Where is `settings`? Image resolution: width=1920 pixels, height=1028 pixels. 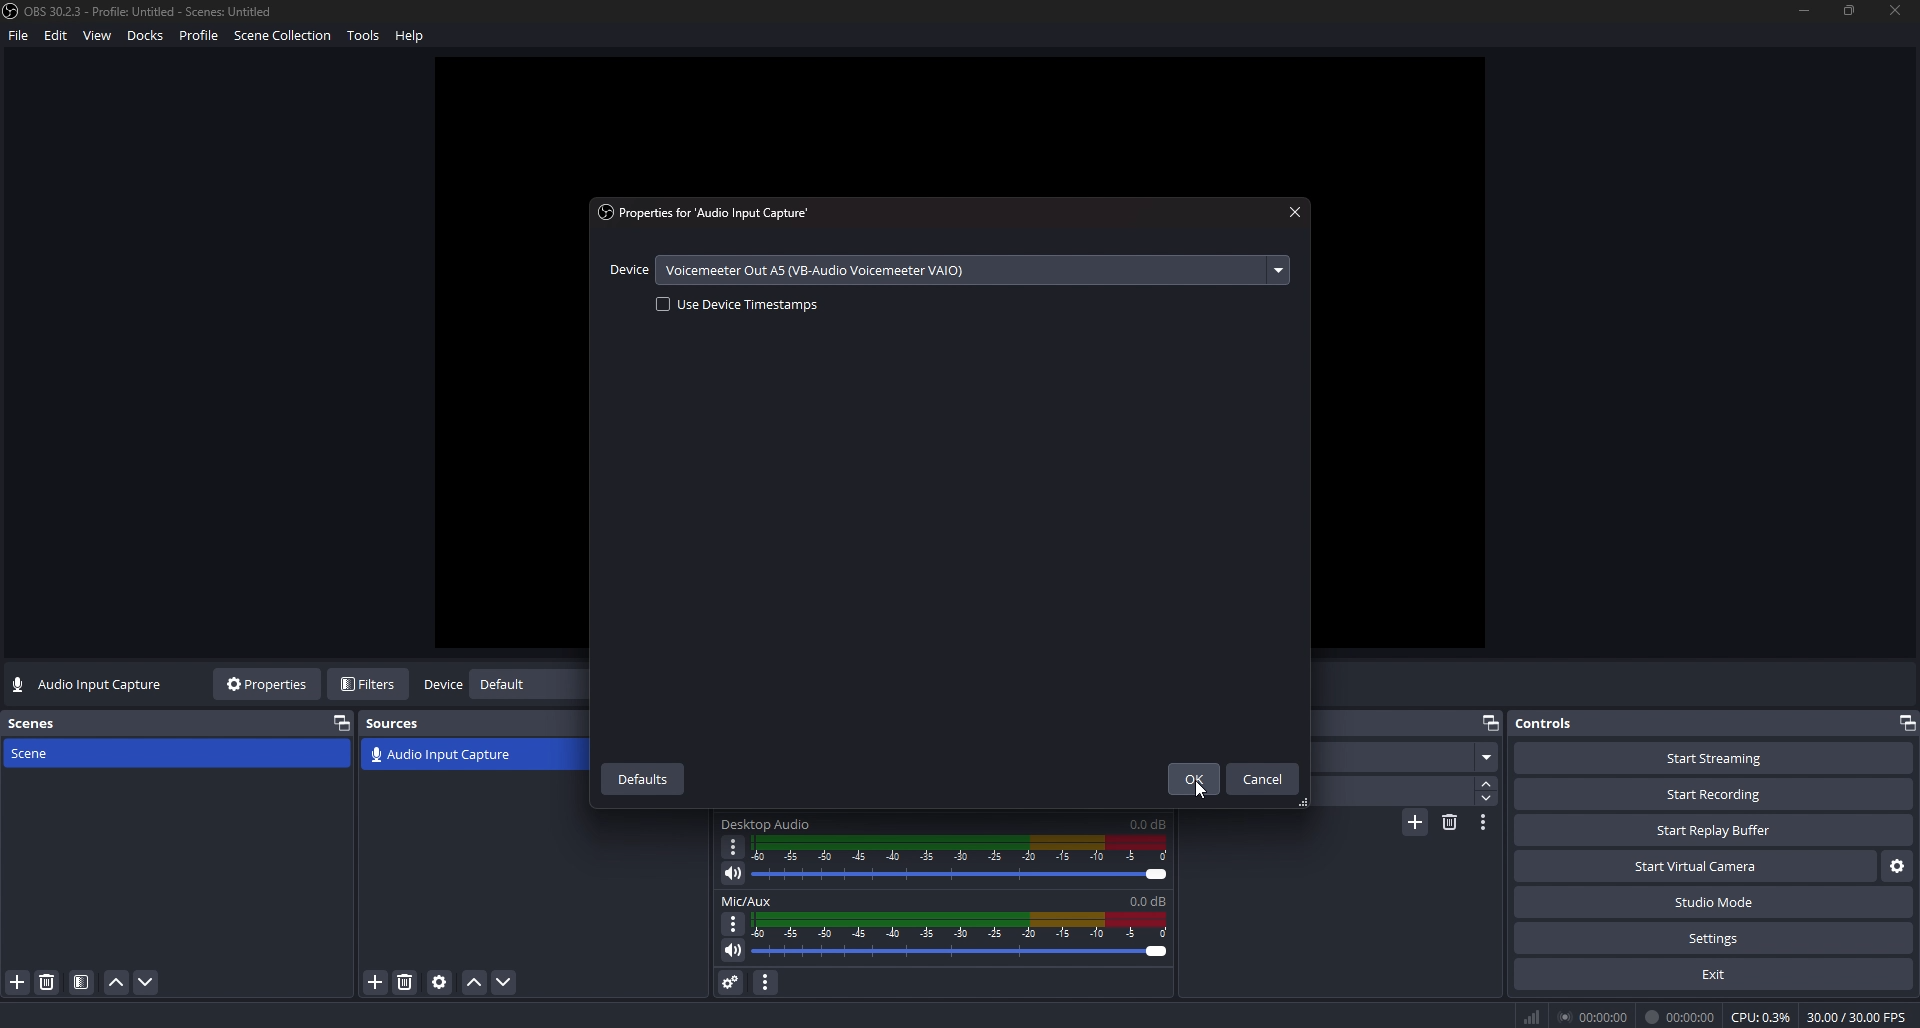
settings is located at coordinates (1713, 939).